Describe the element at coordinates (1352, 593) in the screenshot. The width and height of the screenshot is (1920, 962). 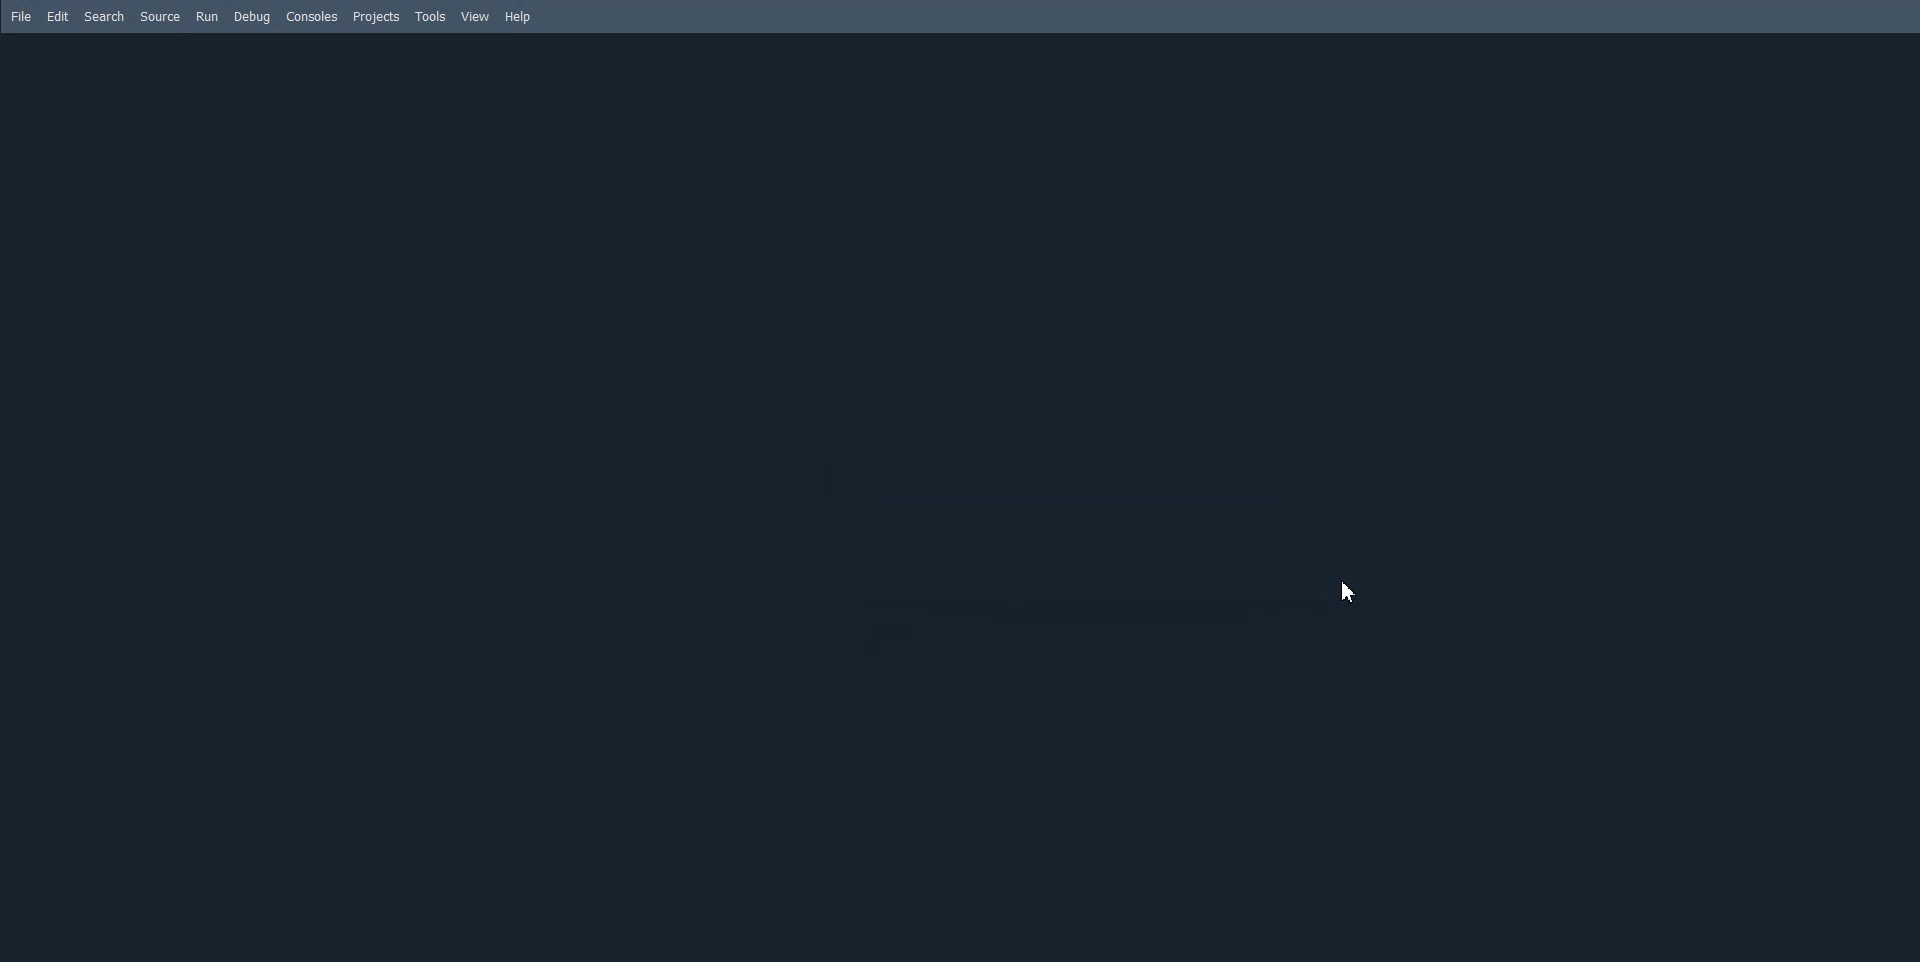
I see `Cursor` at that location.